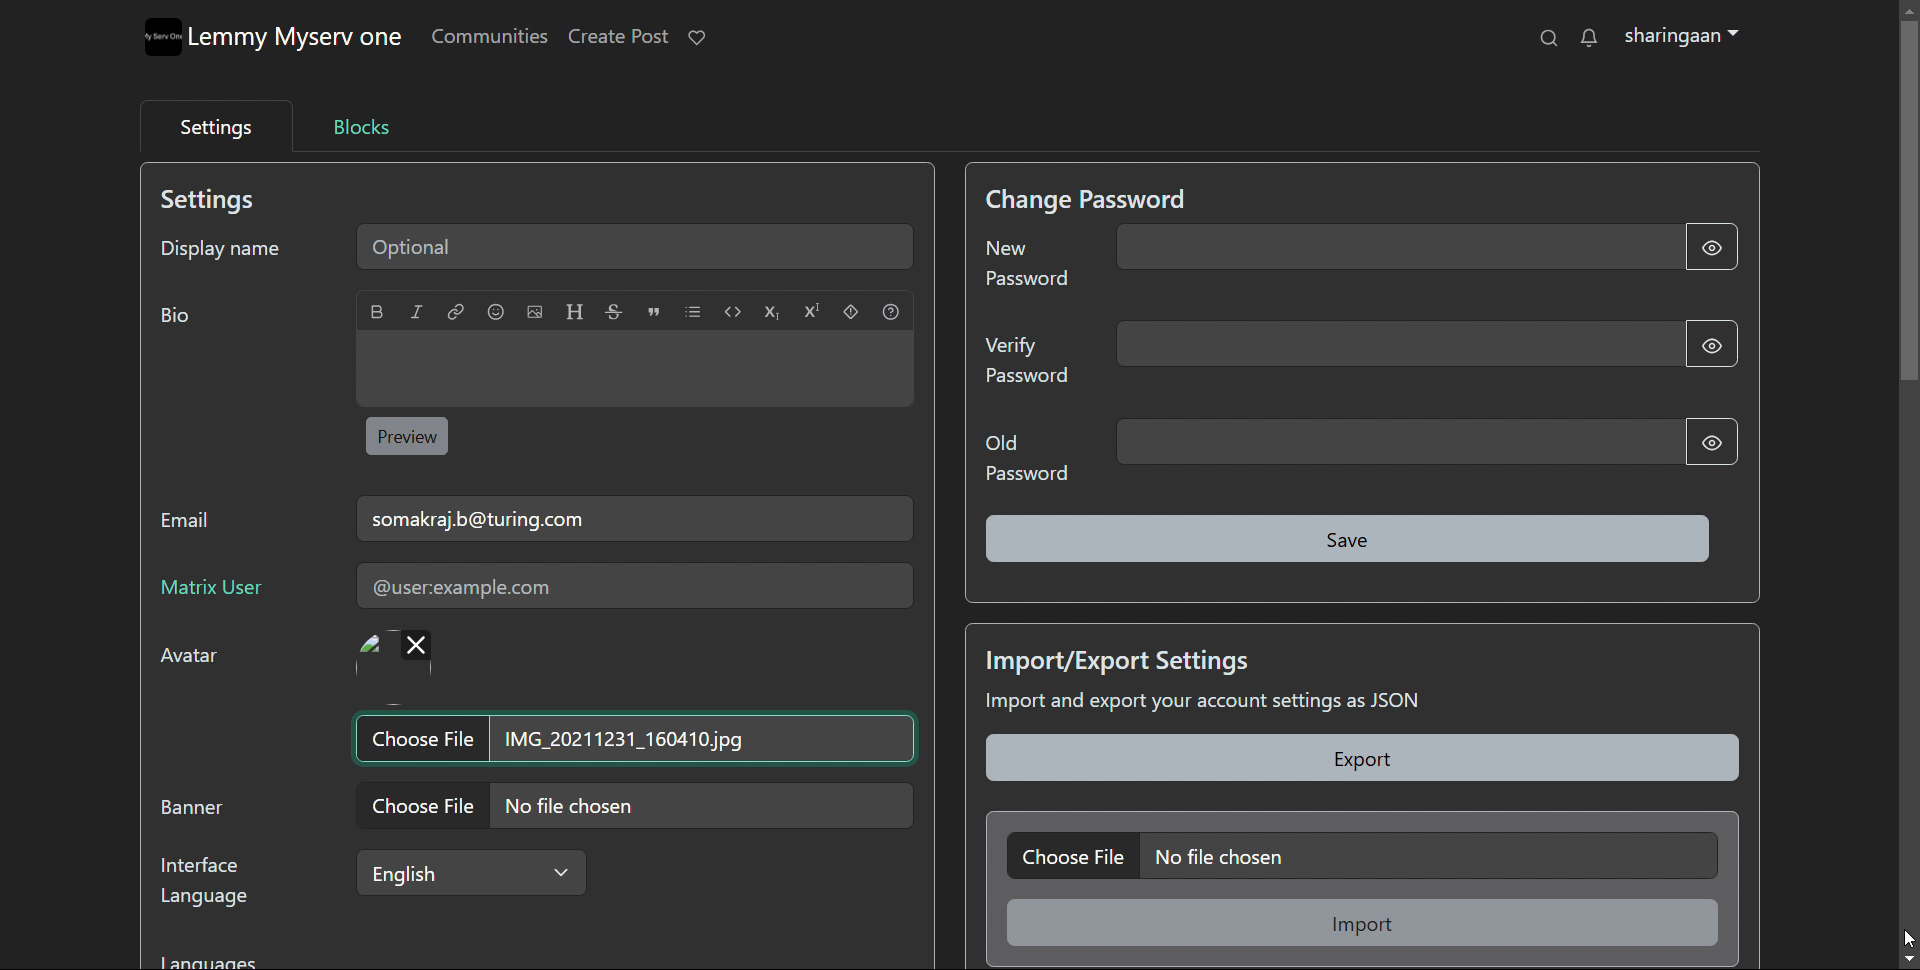  What do you see at coordinates (654, 313) in the screenshot?
I see `quote` at bounding box center [654, 313].